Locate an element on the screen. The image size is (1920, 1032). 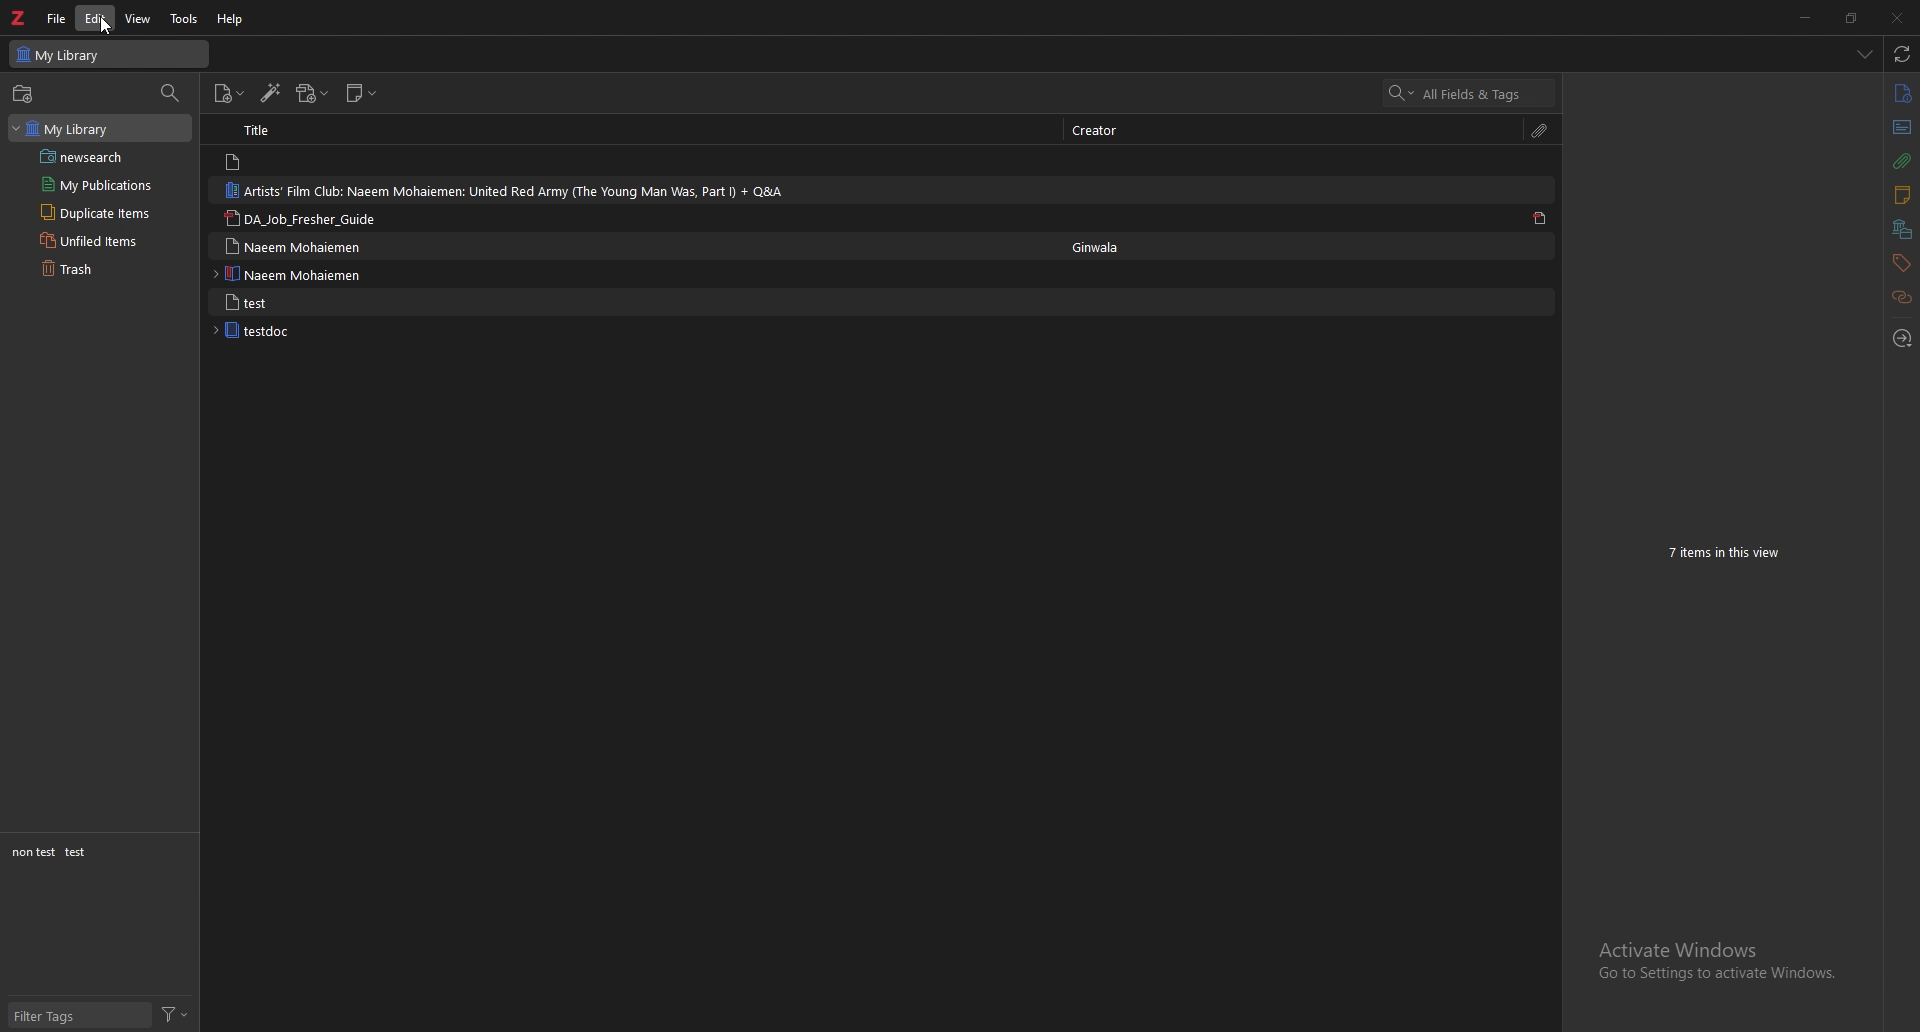
filter tags is located at coordinates (81, 1017).